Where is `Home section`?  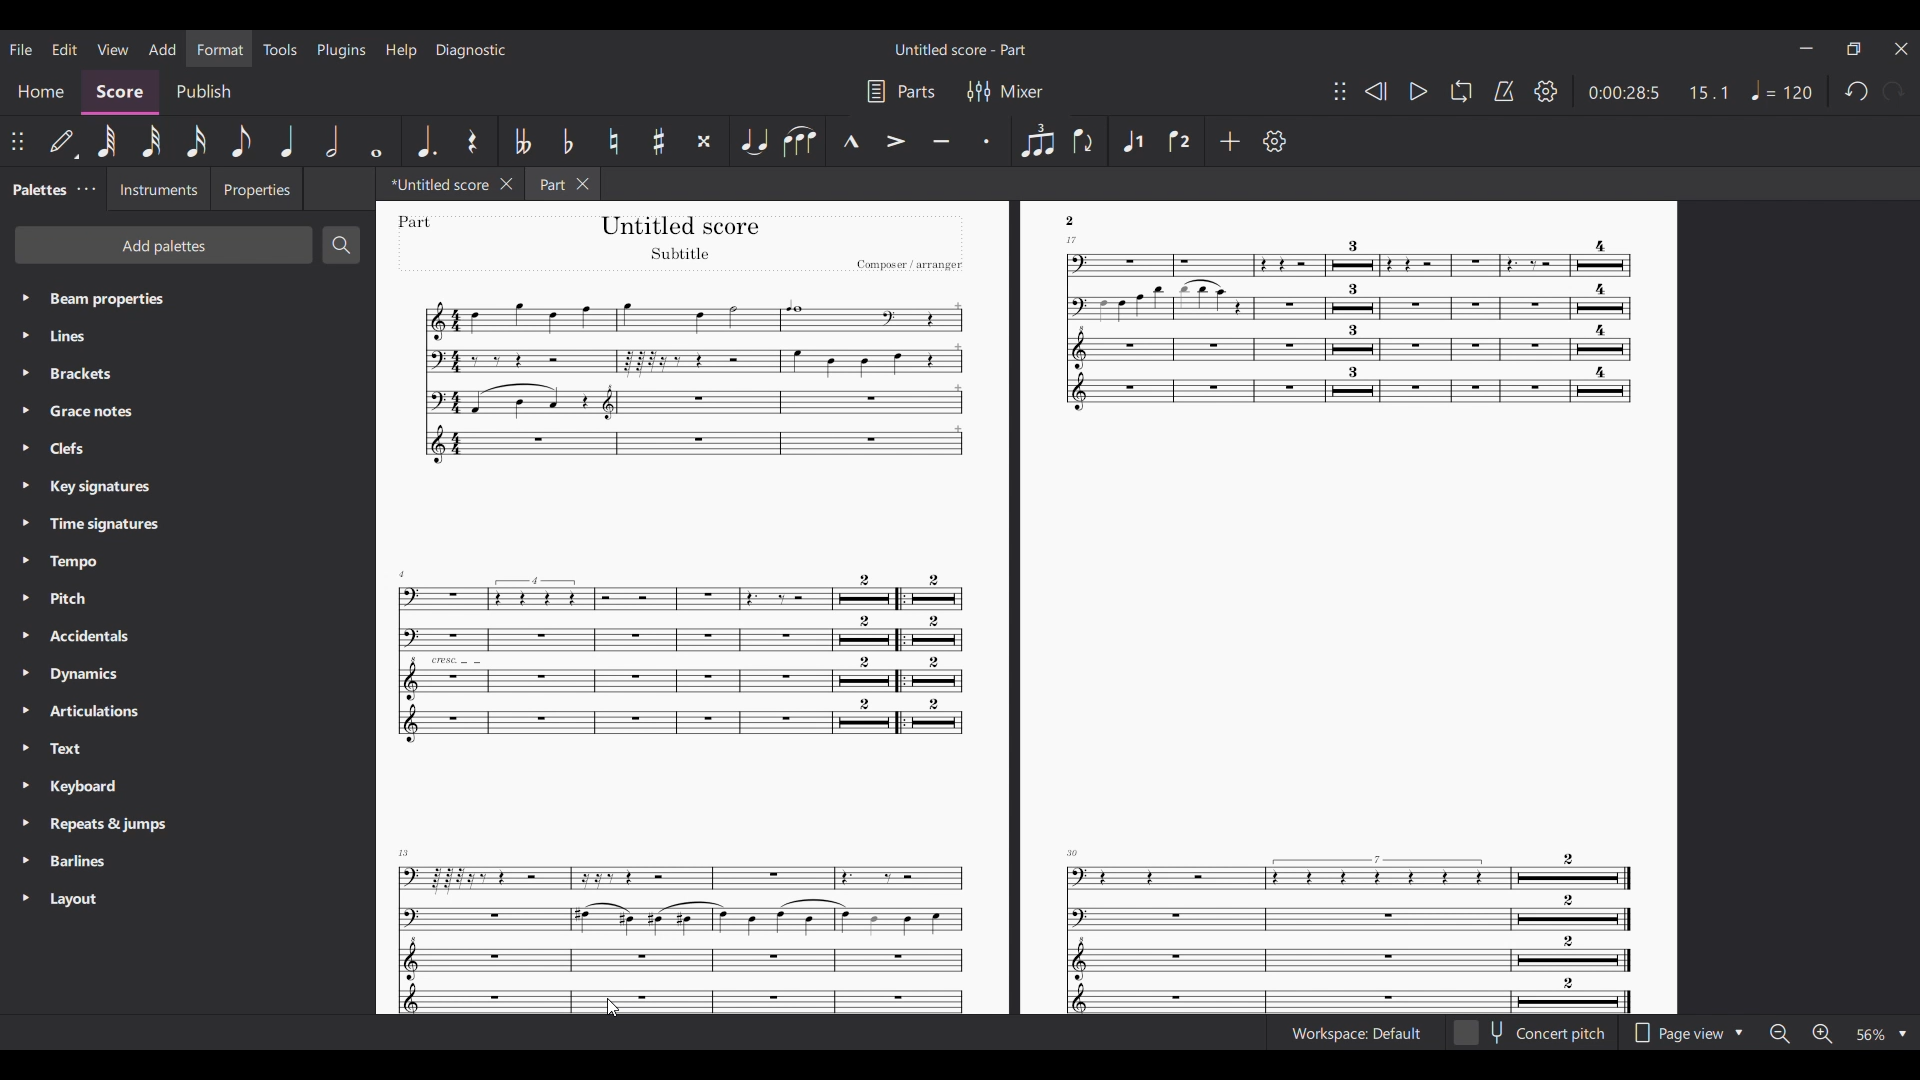
Home section is located at coordinates (40, 93).